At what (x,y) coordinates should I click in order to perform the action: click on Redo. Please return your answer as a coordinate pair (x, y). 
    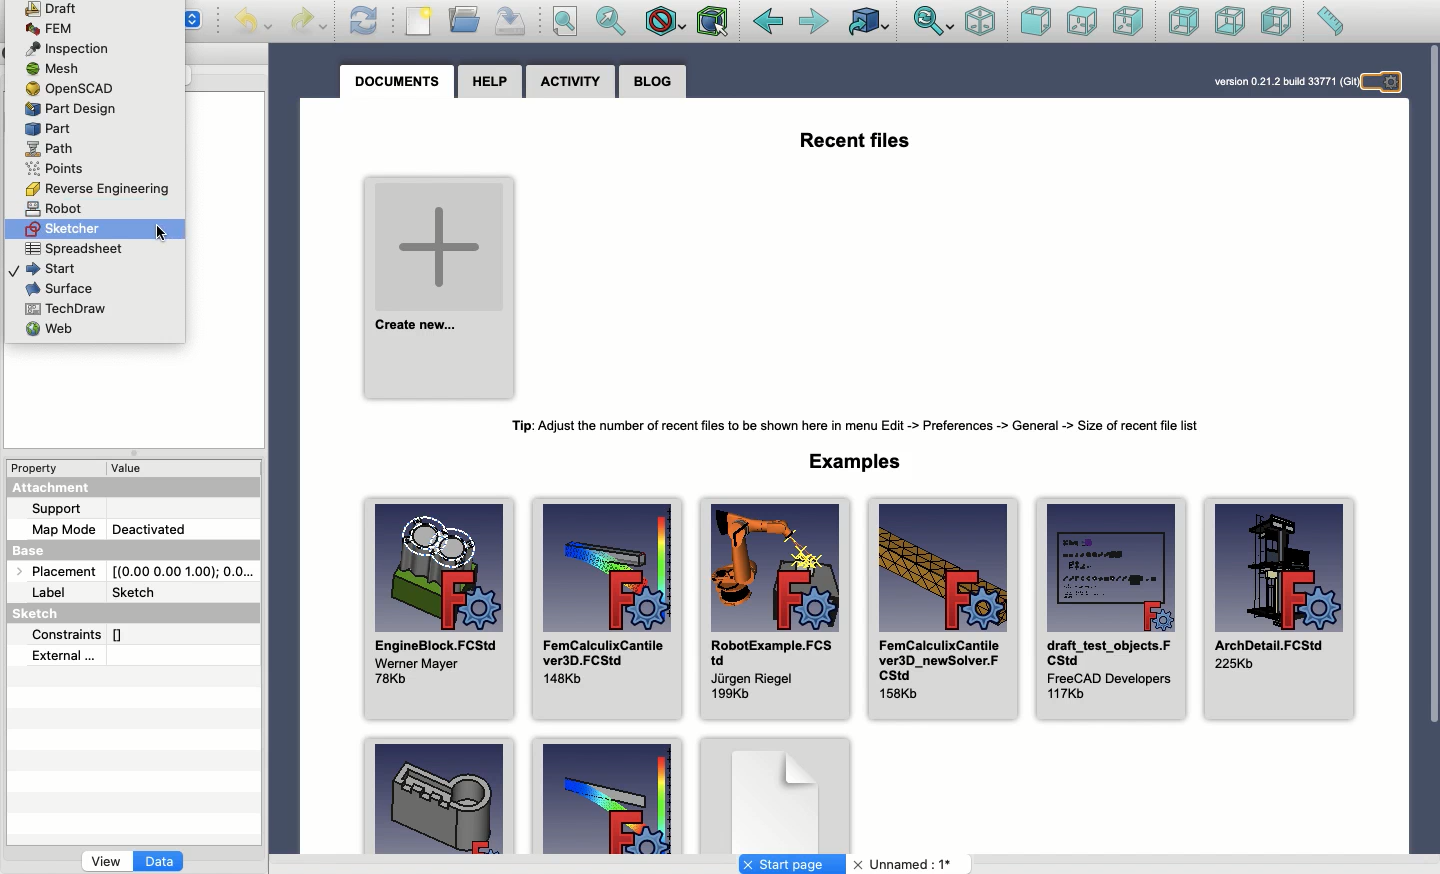
    Looking at the image, I should click on (308, 23).